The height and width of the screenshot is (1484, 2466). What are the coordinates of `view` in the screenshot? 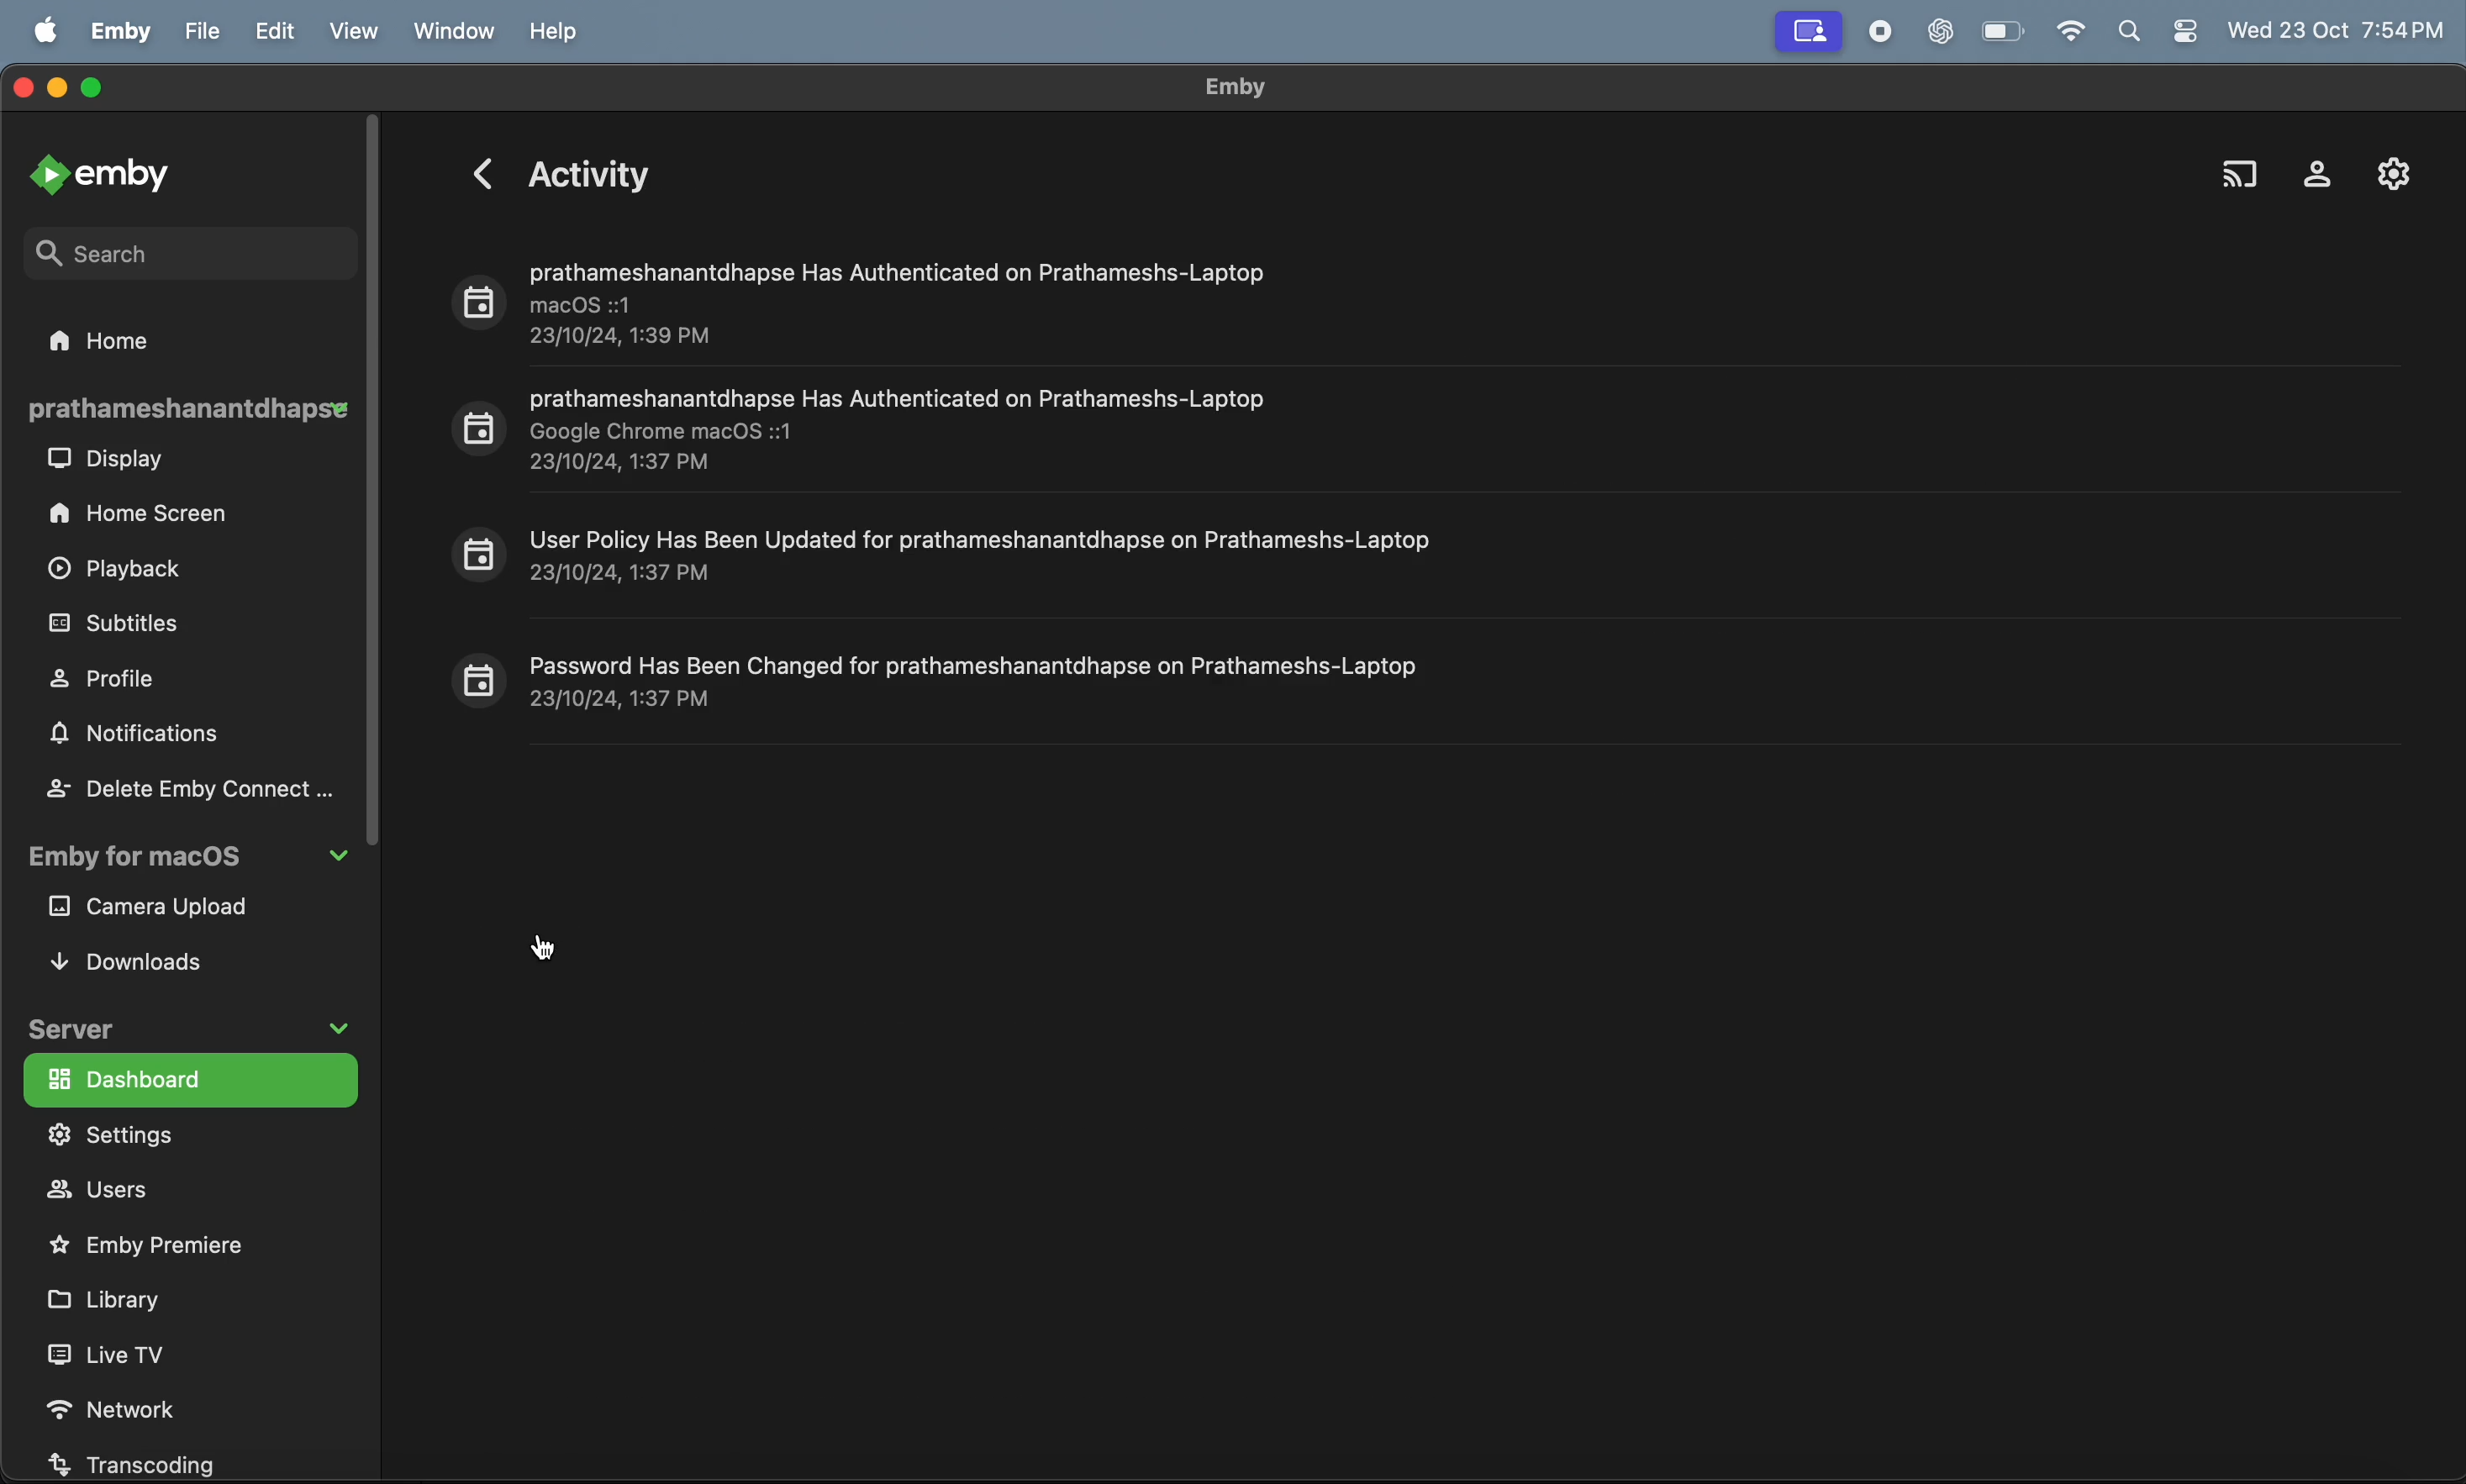 It's located at (361, 30).